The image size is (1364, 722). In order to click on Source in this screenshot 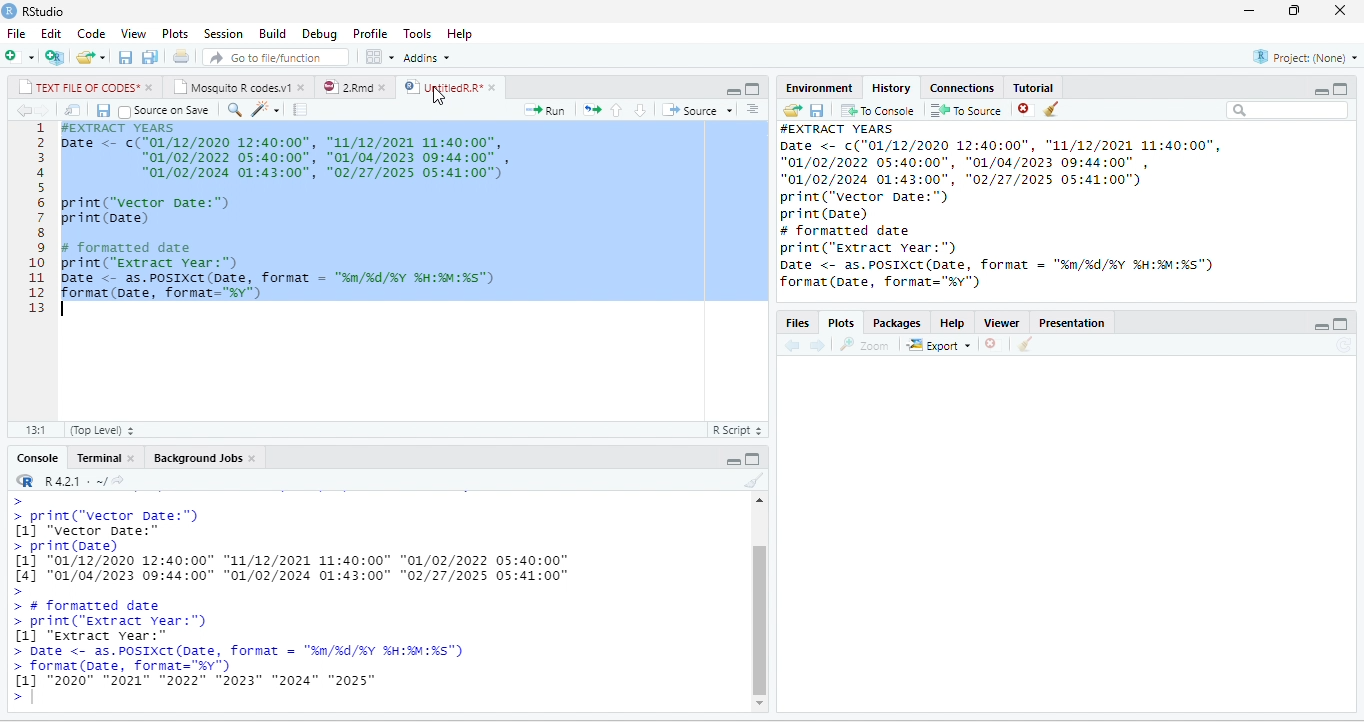, I will do `click(698, 110)`.